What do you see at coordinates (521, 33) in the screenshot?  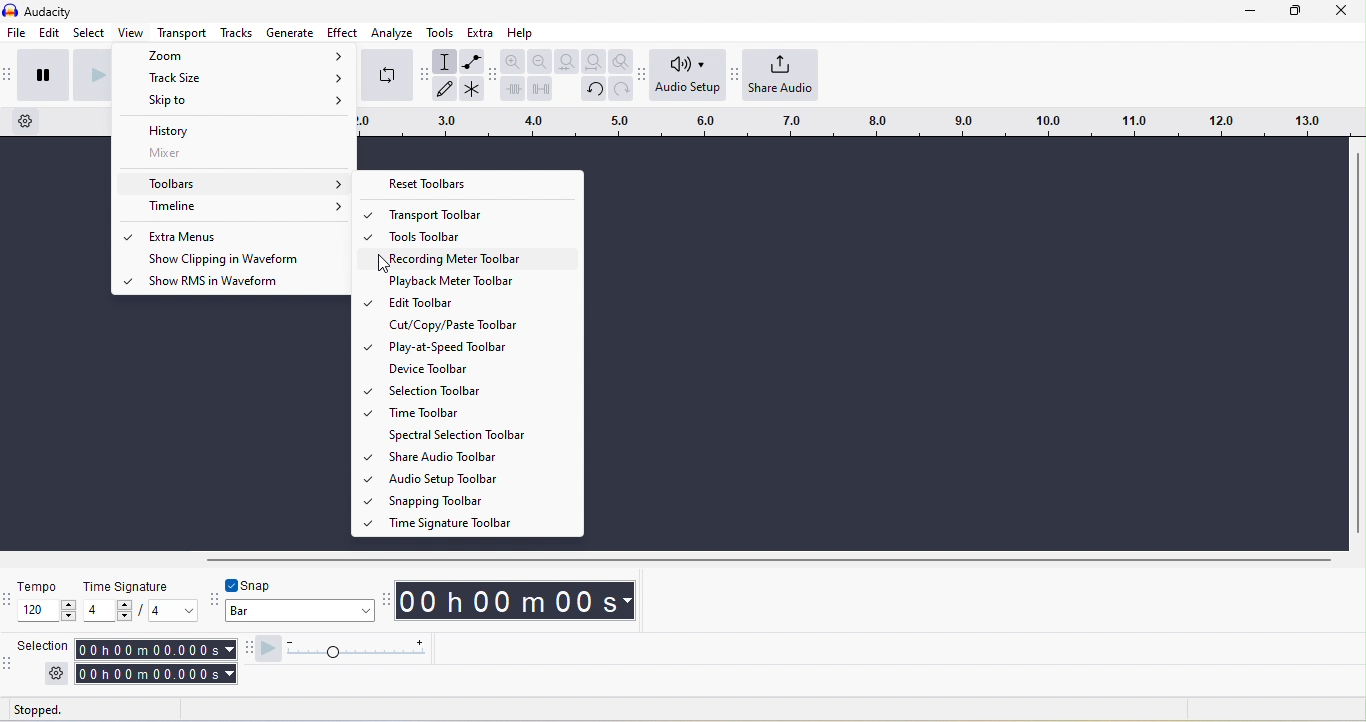 I see `help` at bounding box center [521, 33].